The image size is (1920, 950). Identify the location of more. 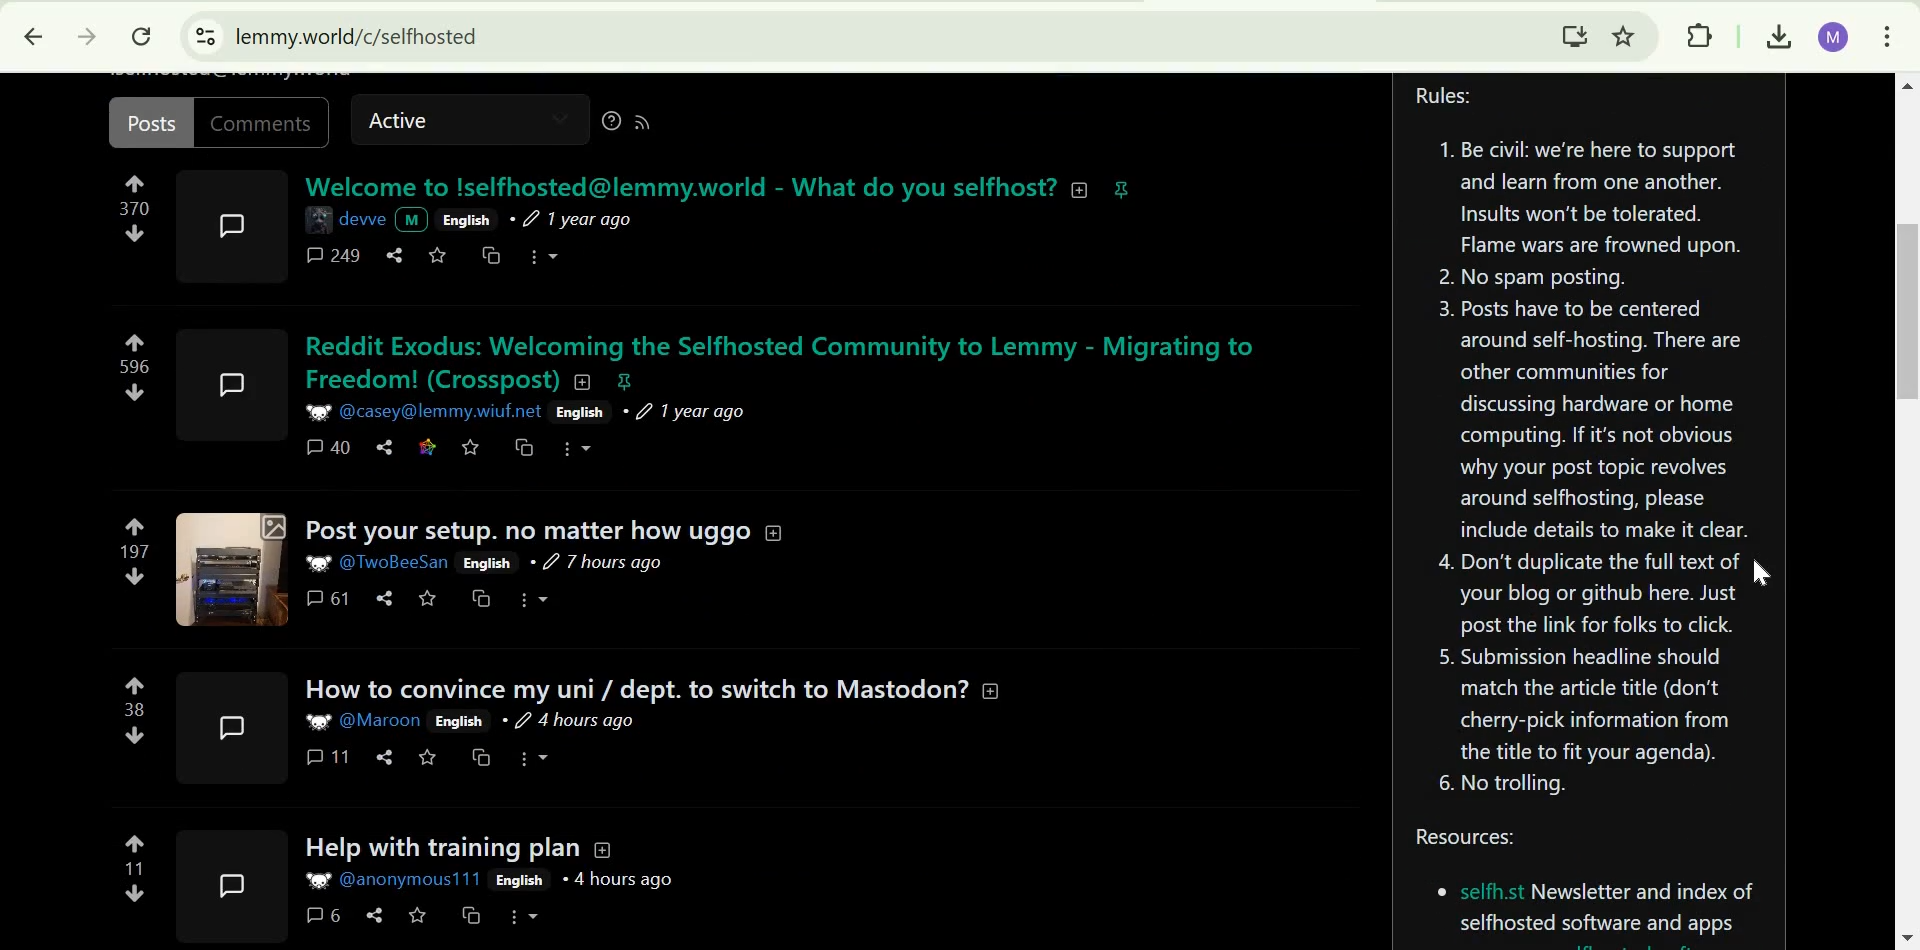
(581, 450).